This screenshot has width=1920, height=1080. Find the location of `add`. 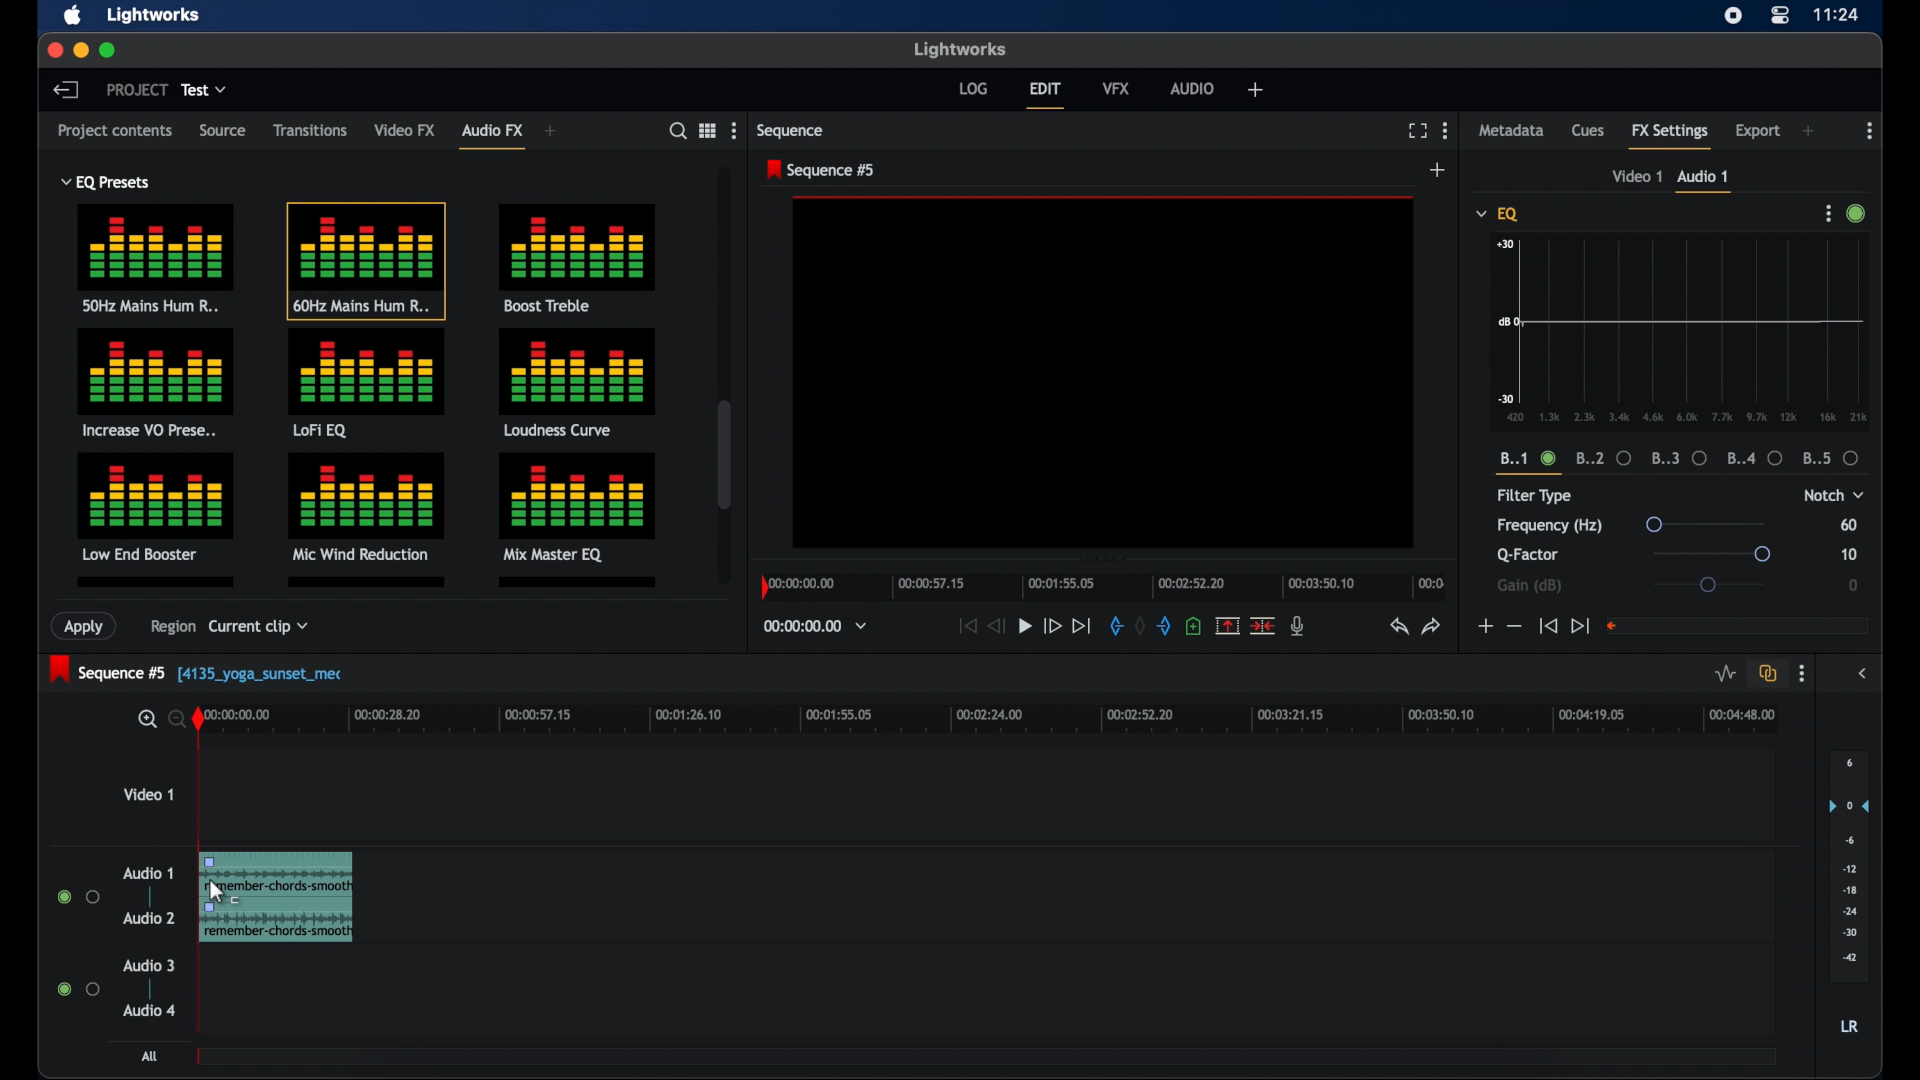

add is located at coordinates (551, 131).